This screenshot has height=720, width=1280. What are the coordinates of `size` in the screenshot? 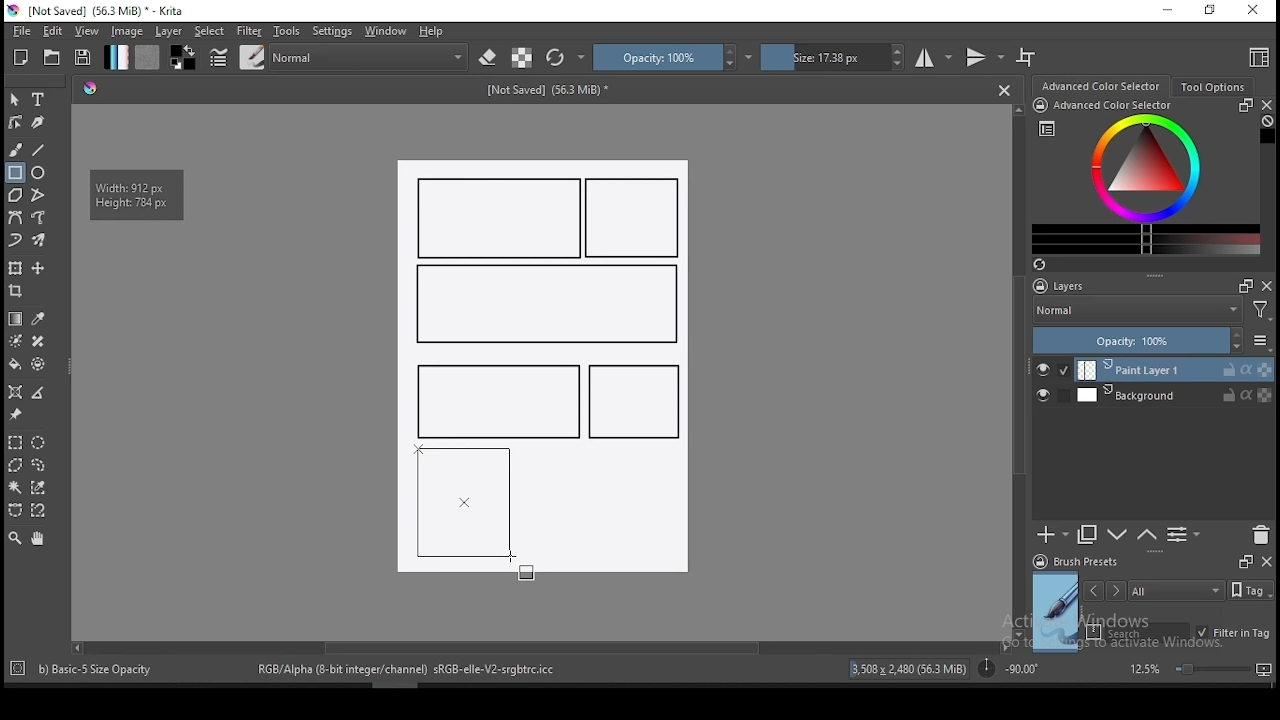 It's located at (833, 57).